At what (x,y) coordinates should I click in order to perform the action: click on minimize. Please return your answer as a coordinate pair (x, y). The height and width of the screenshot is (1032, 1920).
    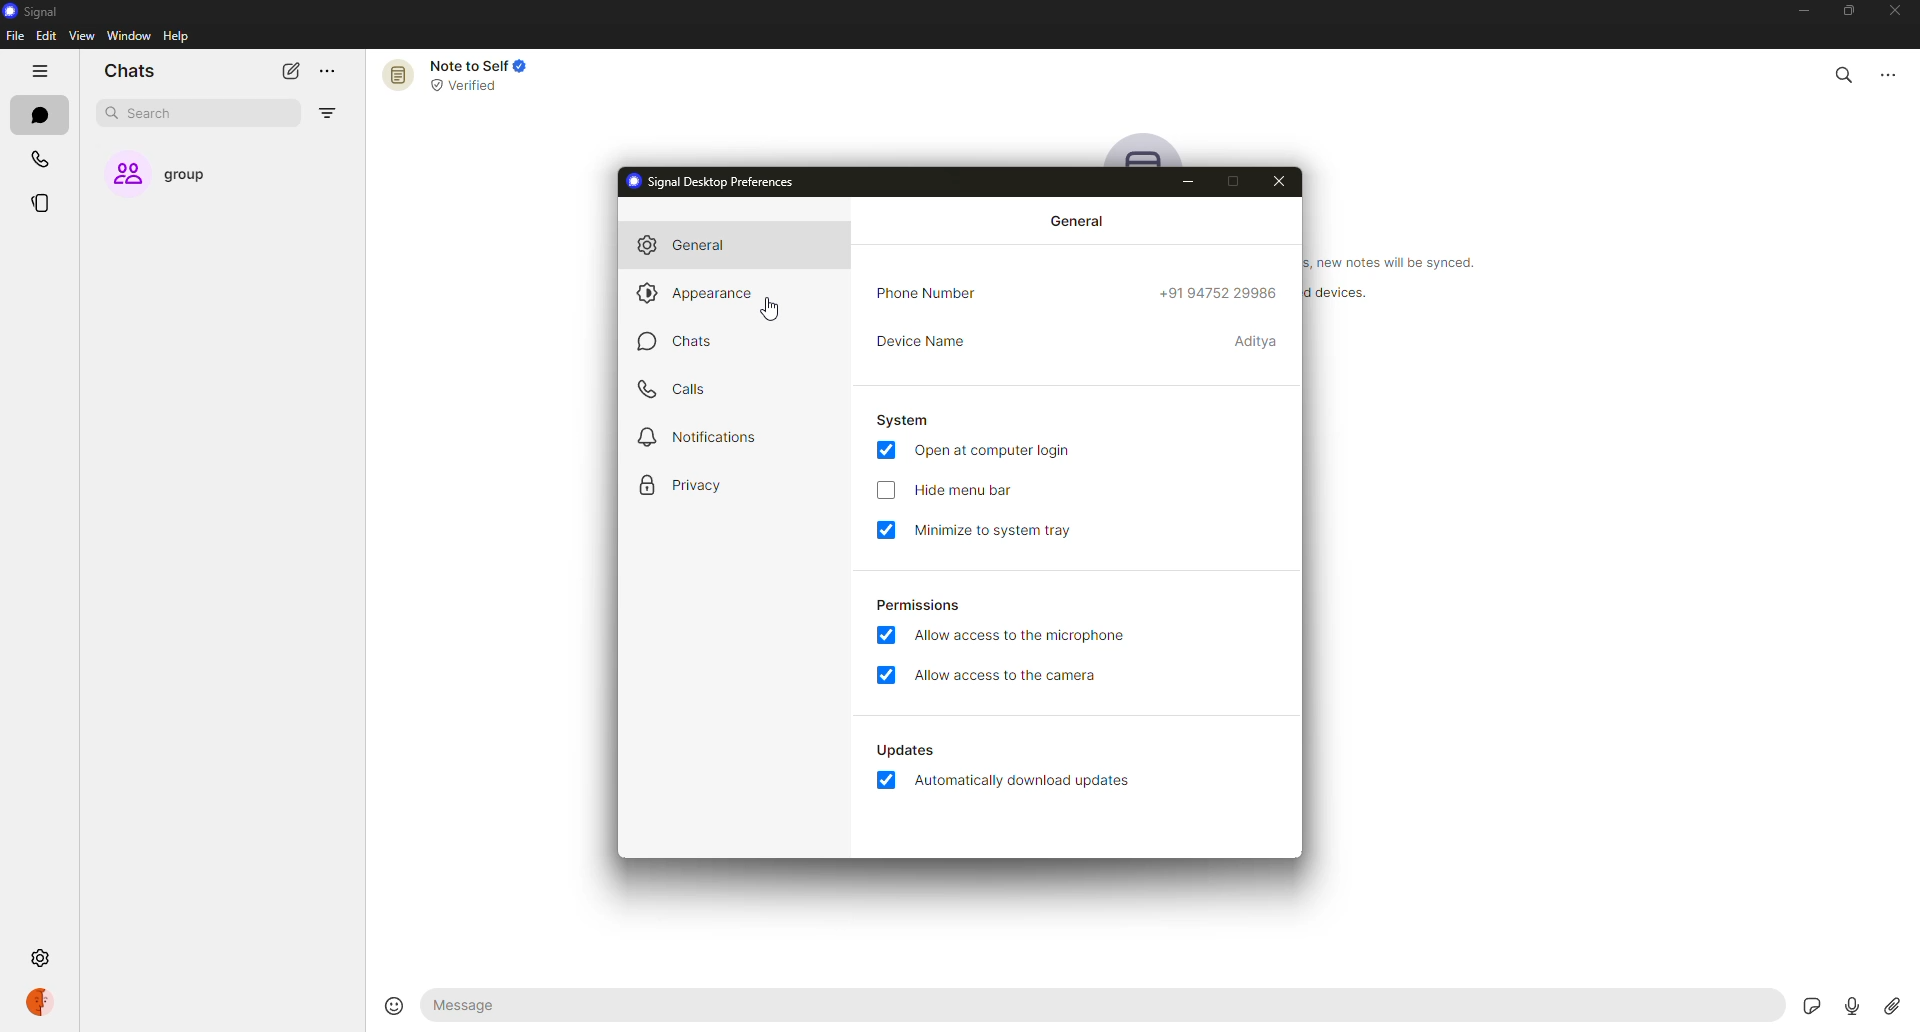
    Looking at the image, I should click on (1794, 13).